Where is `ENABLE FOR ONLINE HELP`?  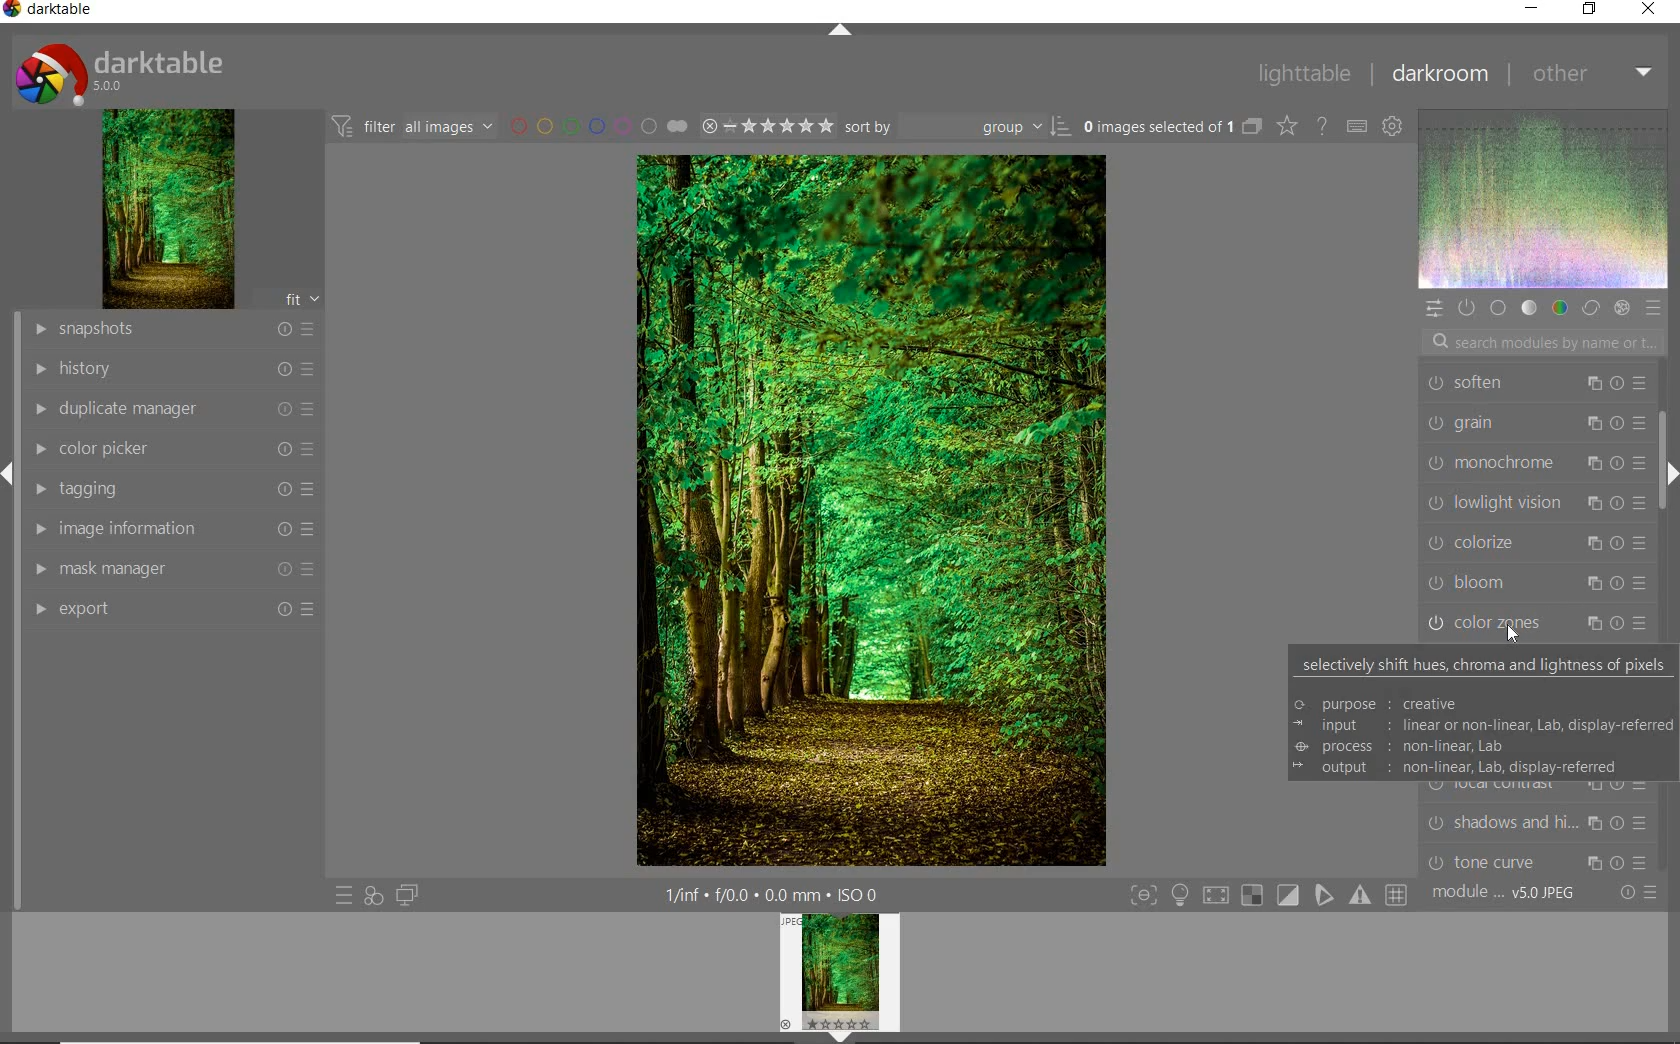 ENABLE FOR ONLINE HELP is located at coordinates (1321, 126).